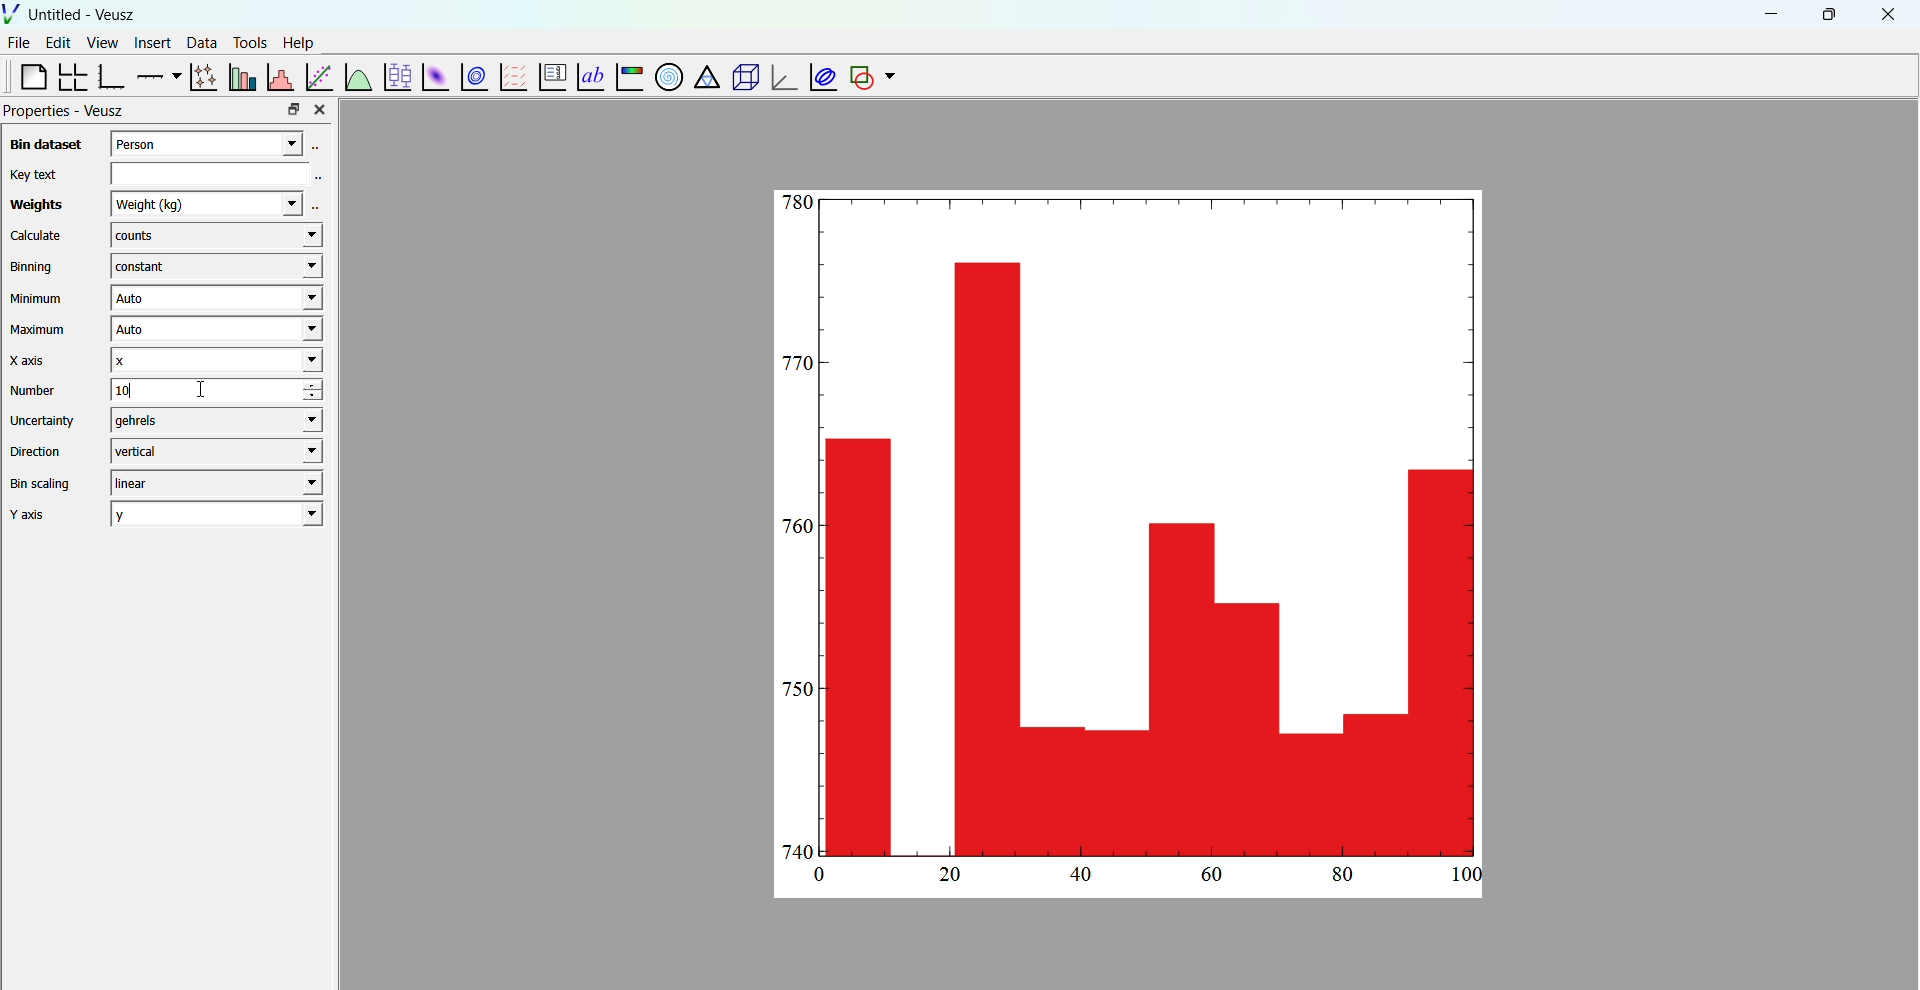  What do you see at coordinates (37, 299) in the screenshot?
I see `Minimum` at bounding box center [37, 299].